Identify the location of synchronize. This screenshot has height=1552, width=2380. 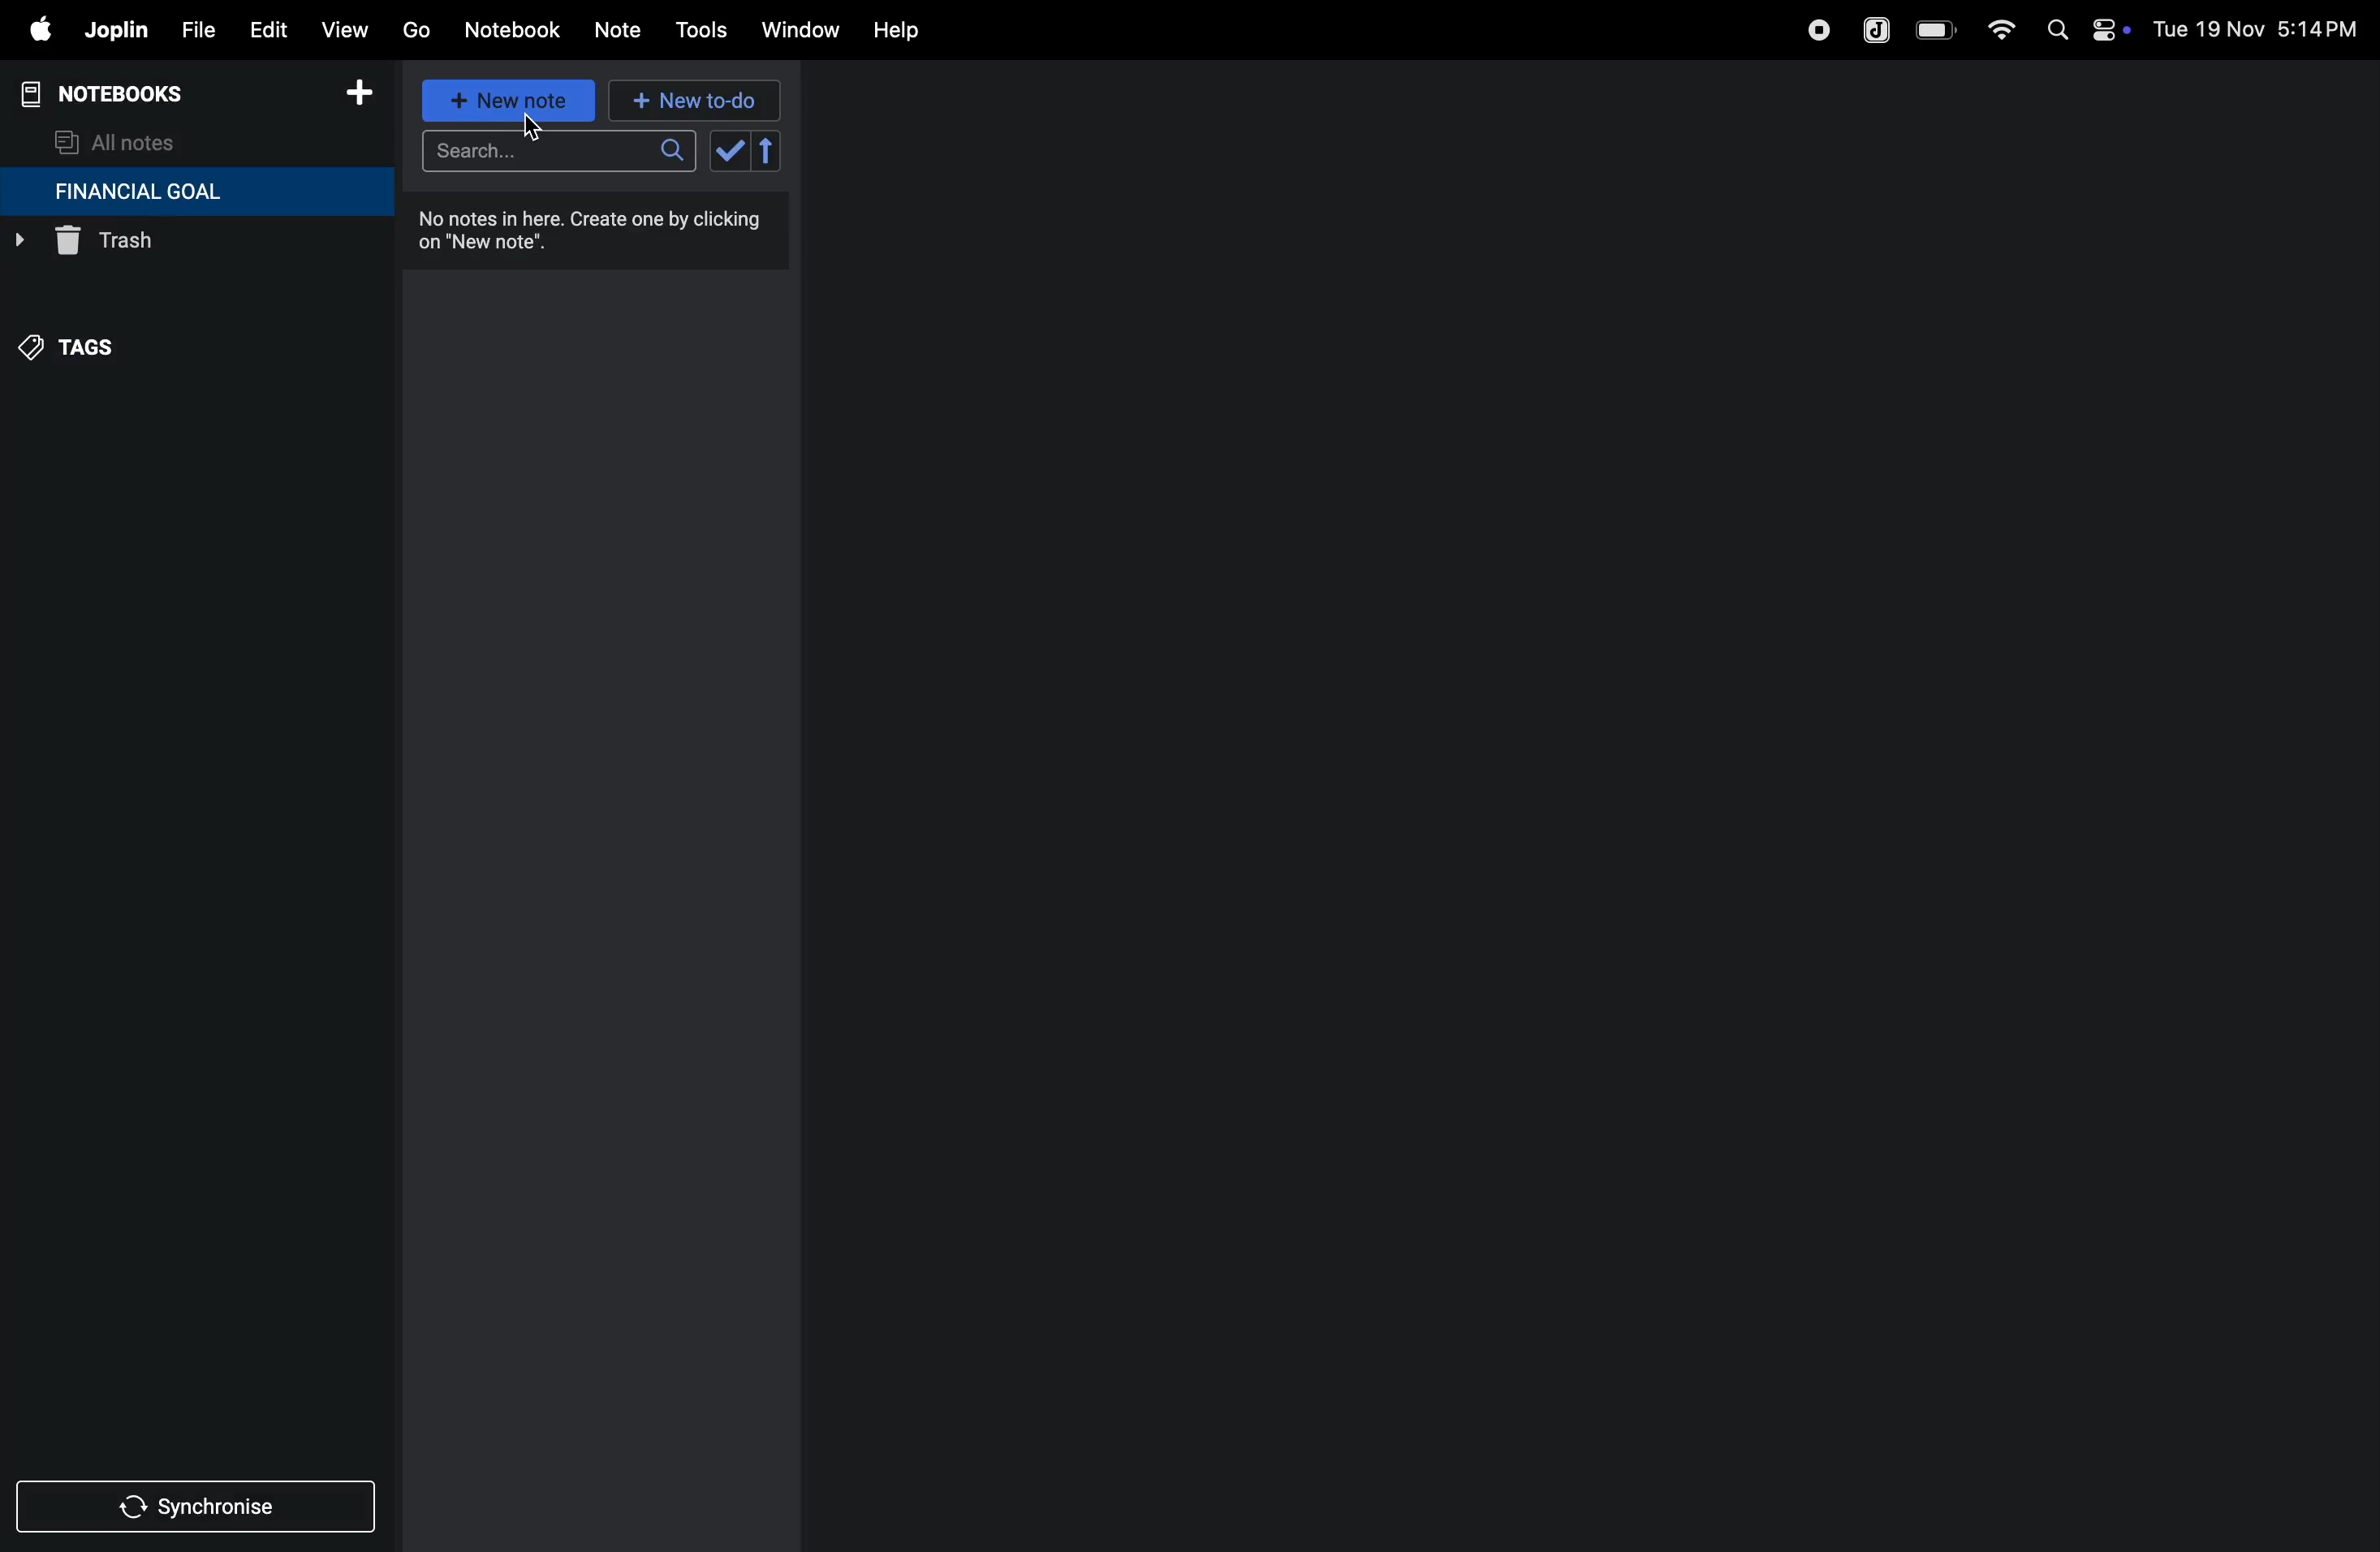
(198, 1503).